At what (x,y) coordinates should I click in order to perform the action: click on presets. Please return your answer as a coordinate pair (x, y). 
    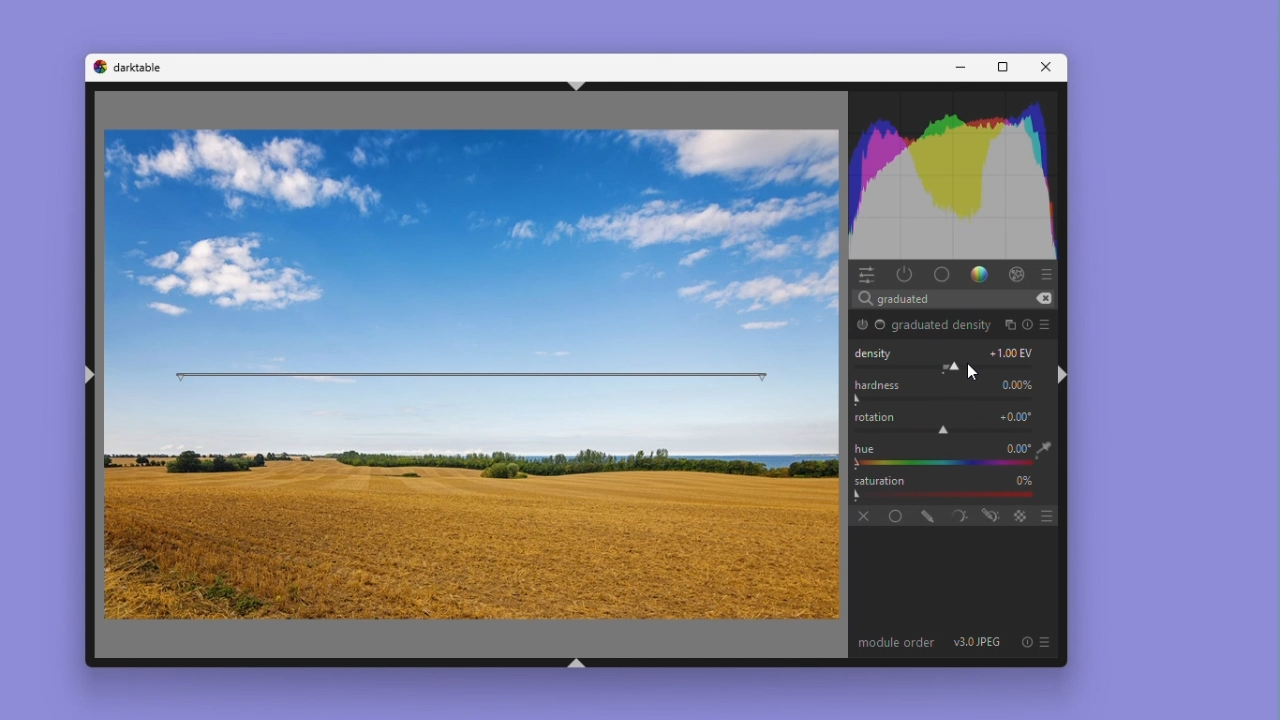
    Looking at the image, I should click on (1050, 272).